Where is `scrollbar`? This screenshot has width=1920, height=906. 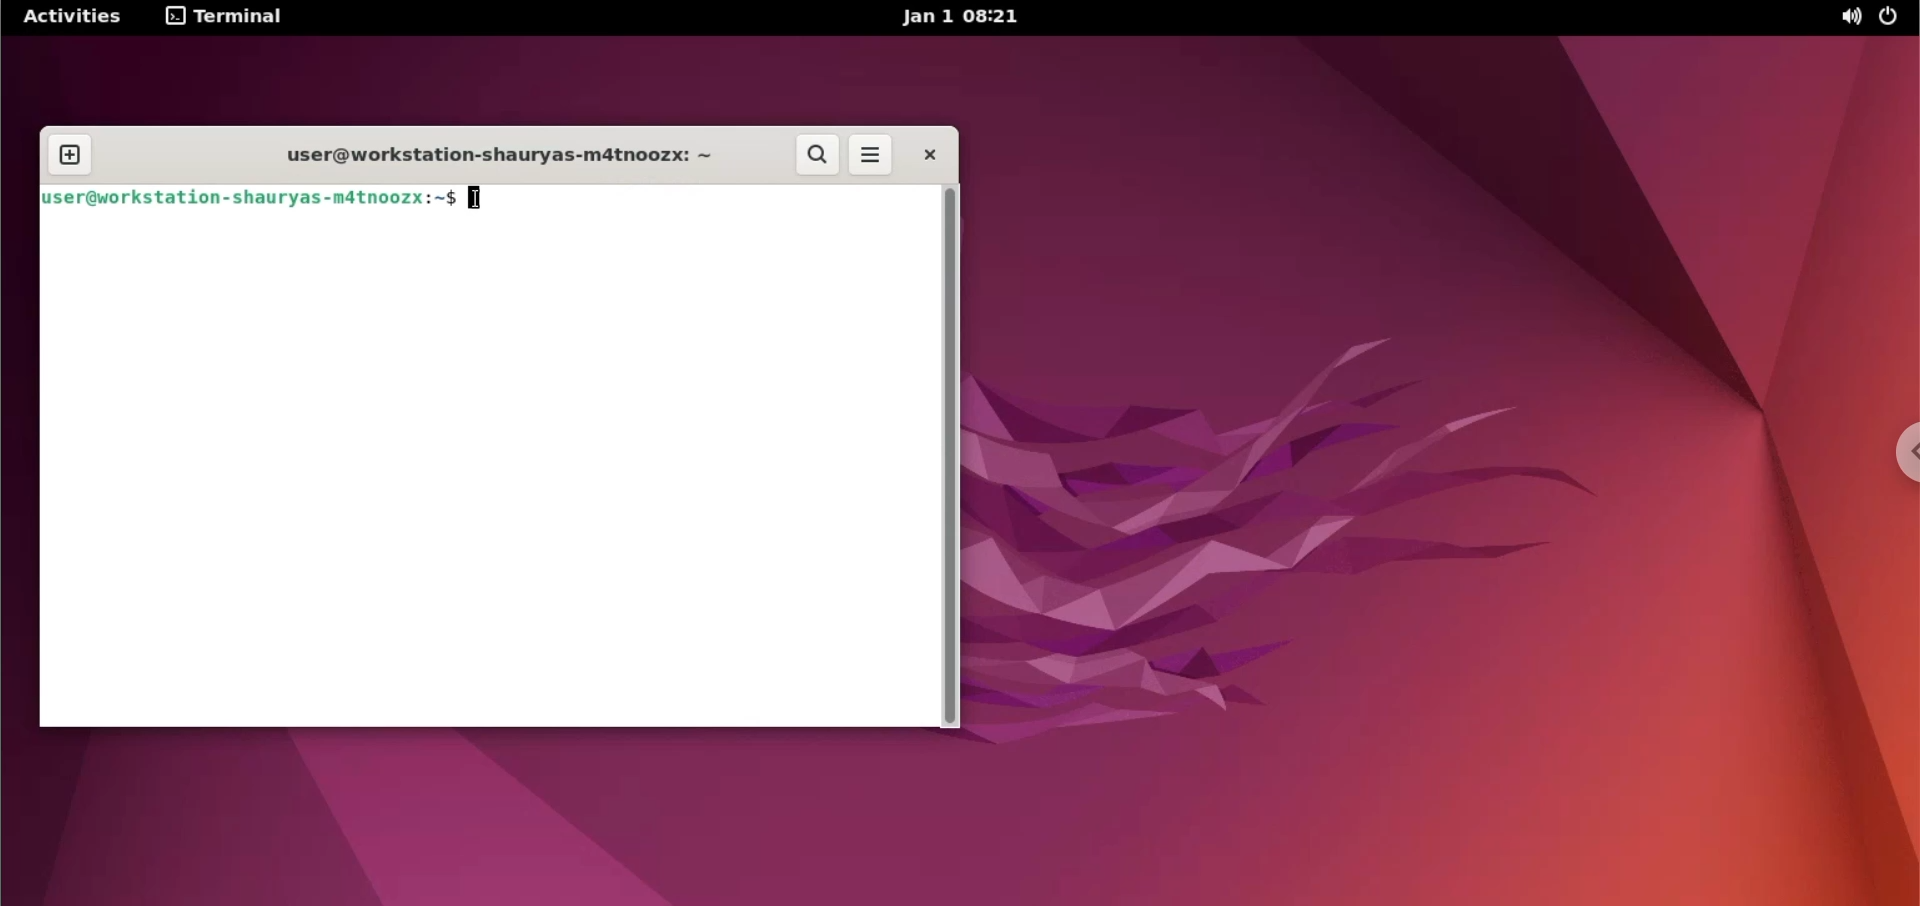
scrollbar is located at coordinates (951, 457).